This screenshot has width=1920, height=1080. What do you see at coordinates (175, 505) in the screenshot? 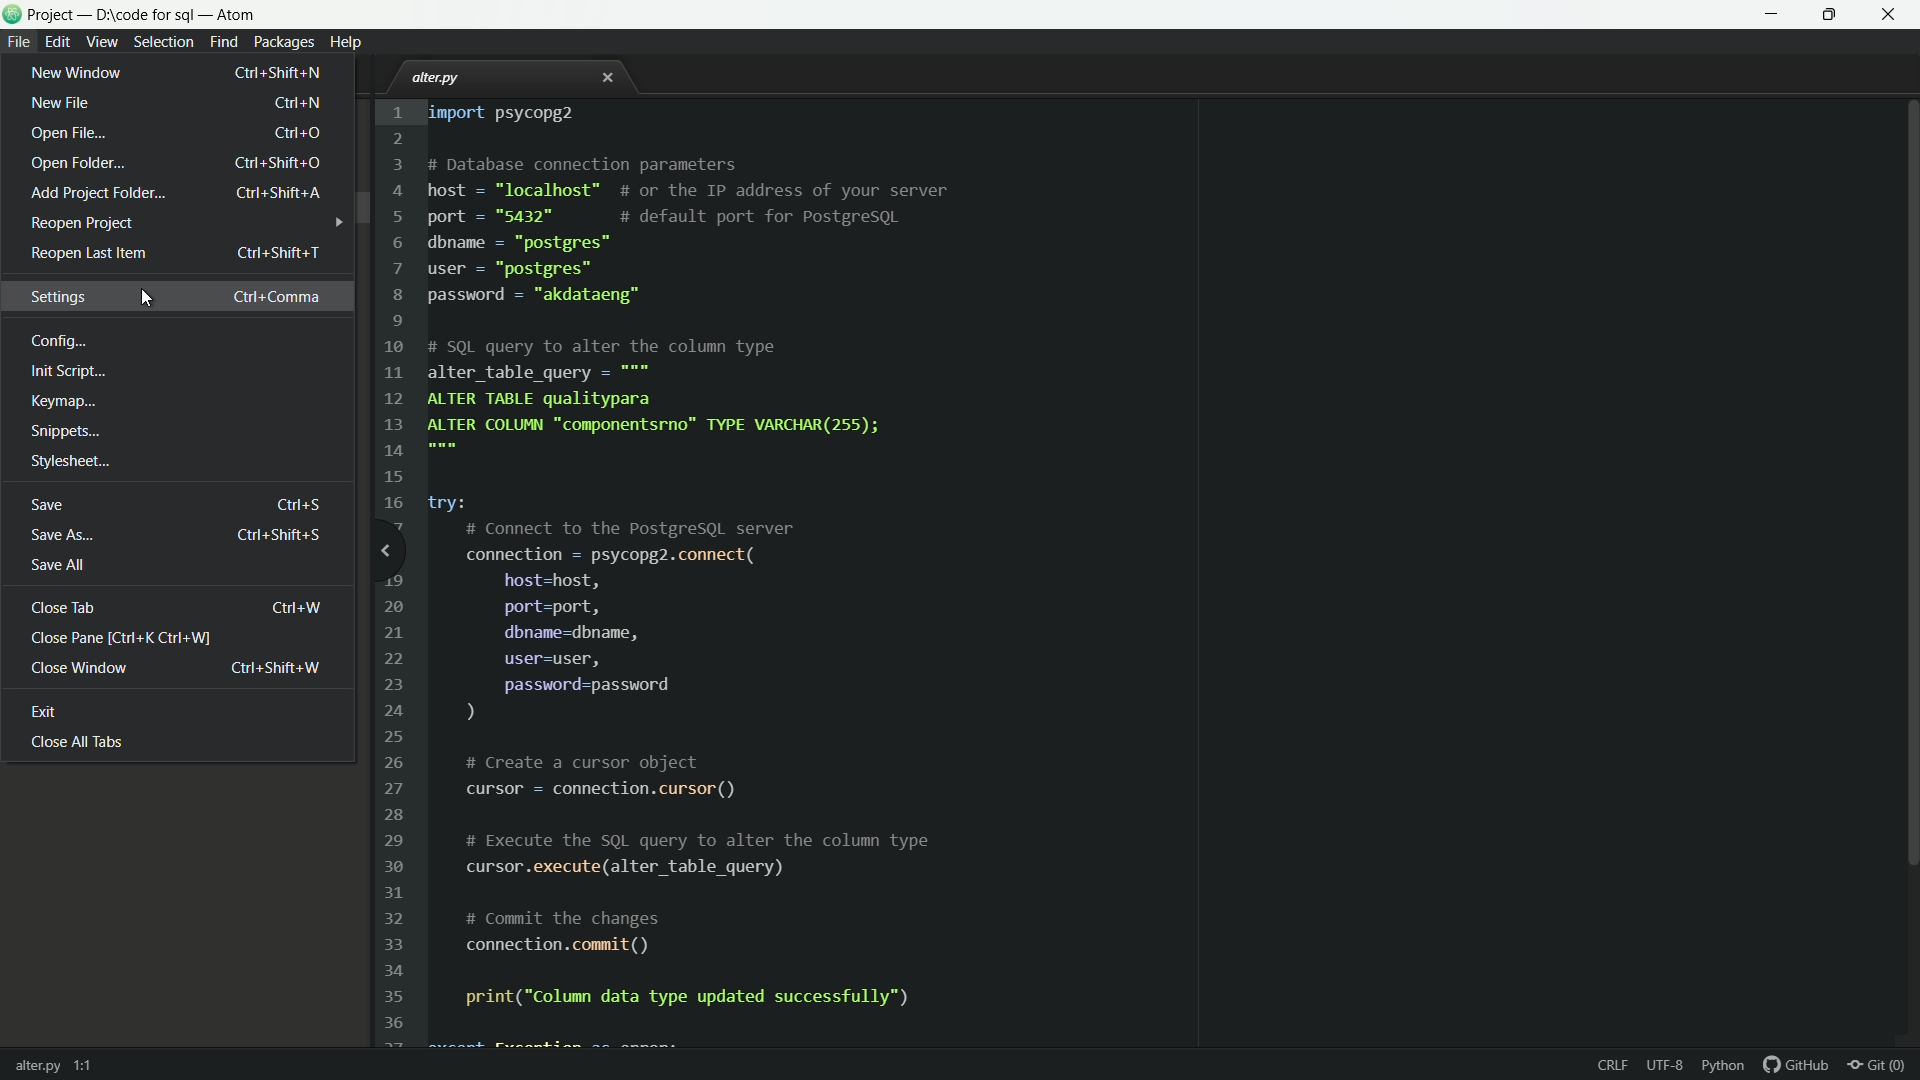
I see `save` at bounding box center [175, 505].